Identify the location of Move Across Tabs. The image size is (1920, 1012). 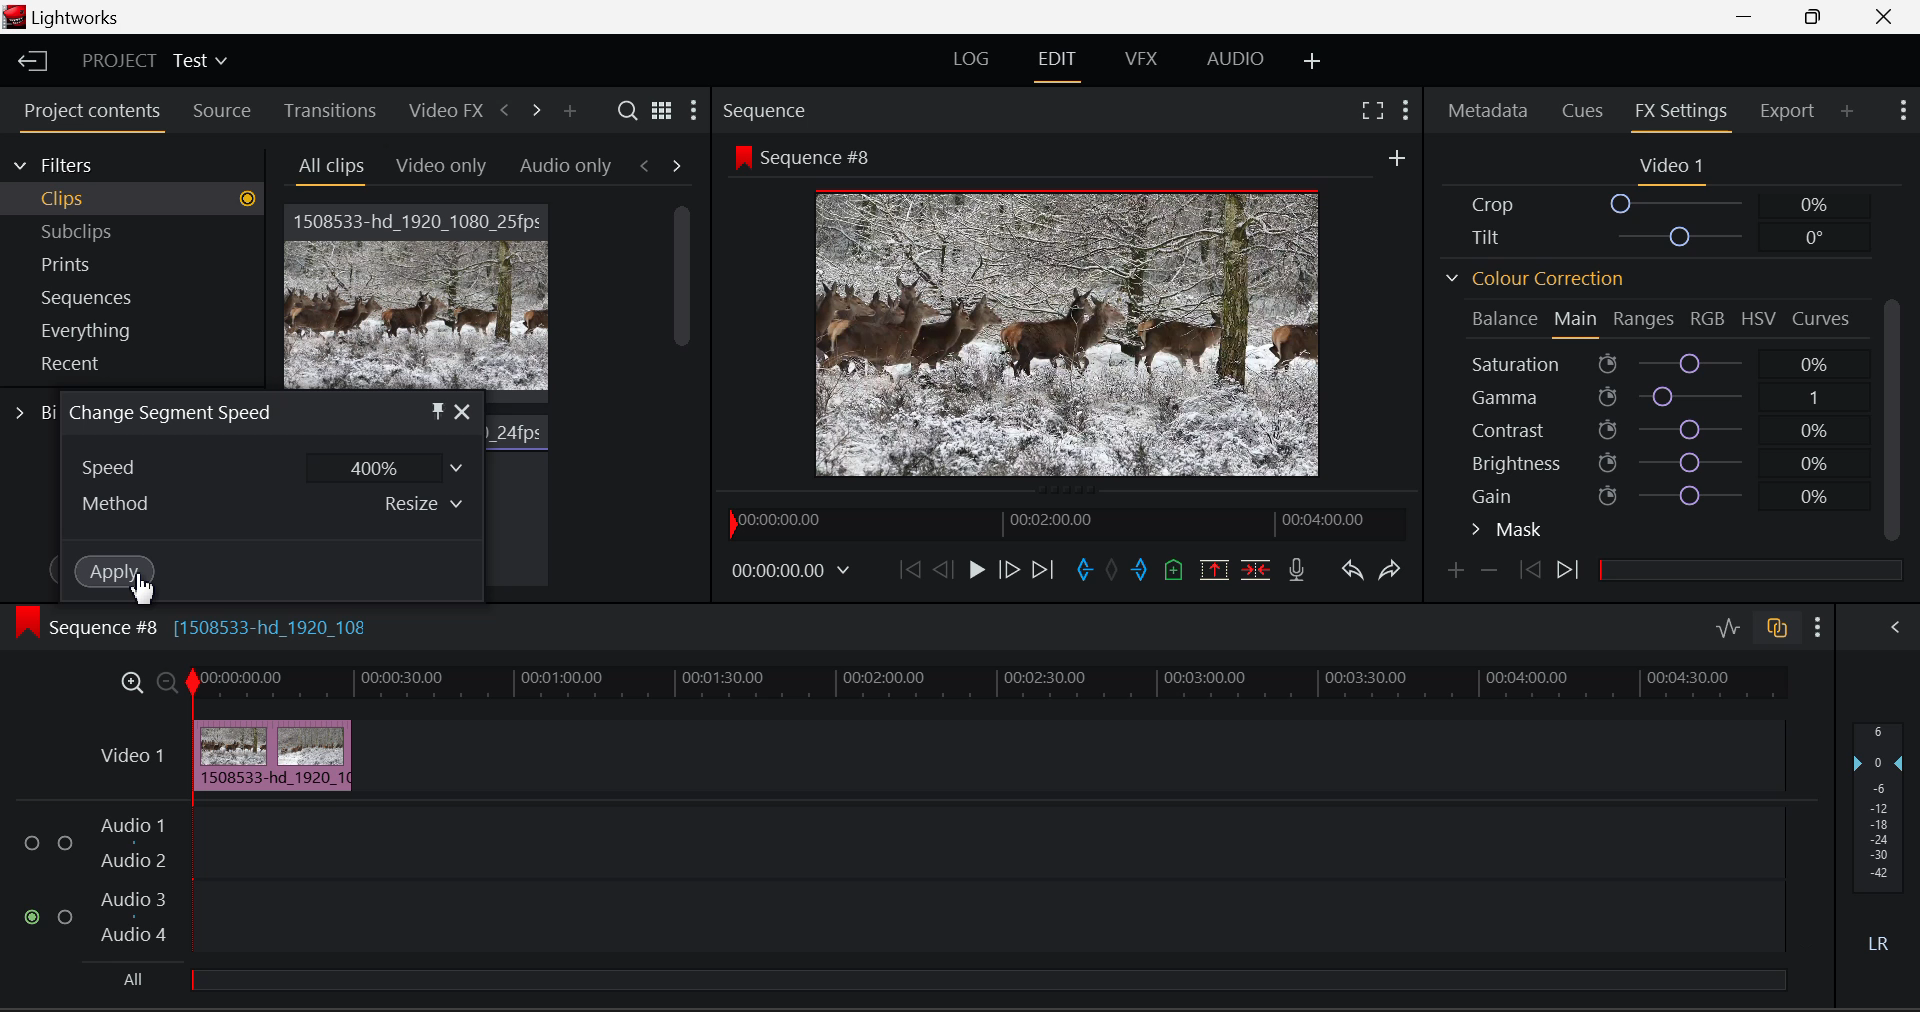
(521, 111).